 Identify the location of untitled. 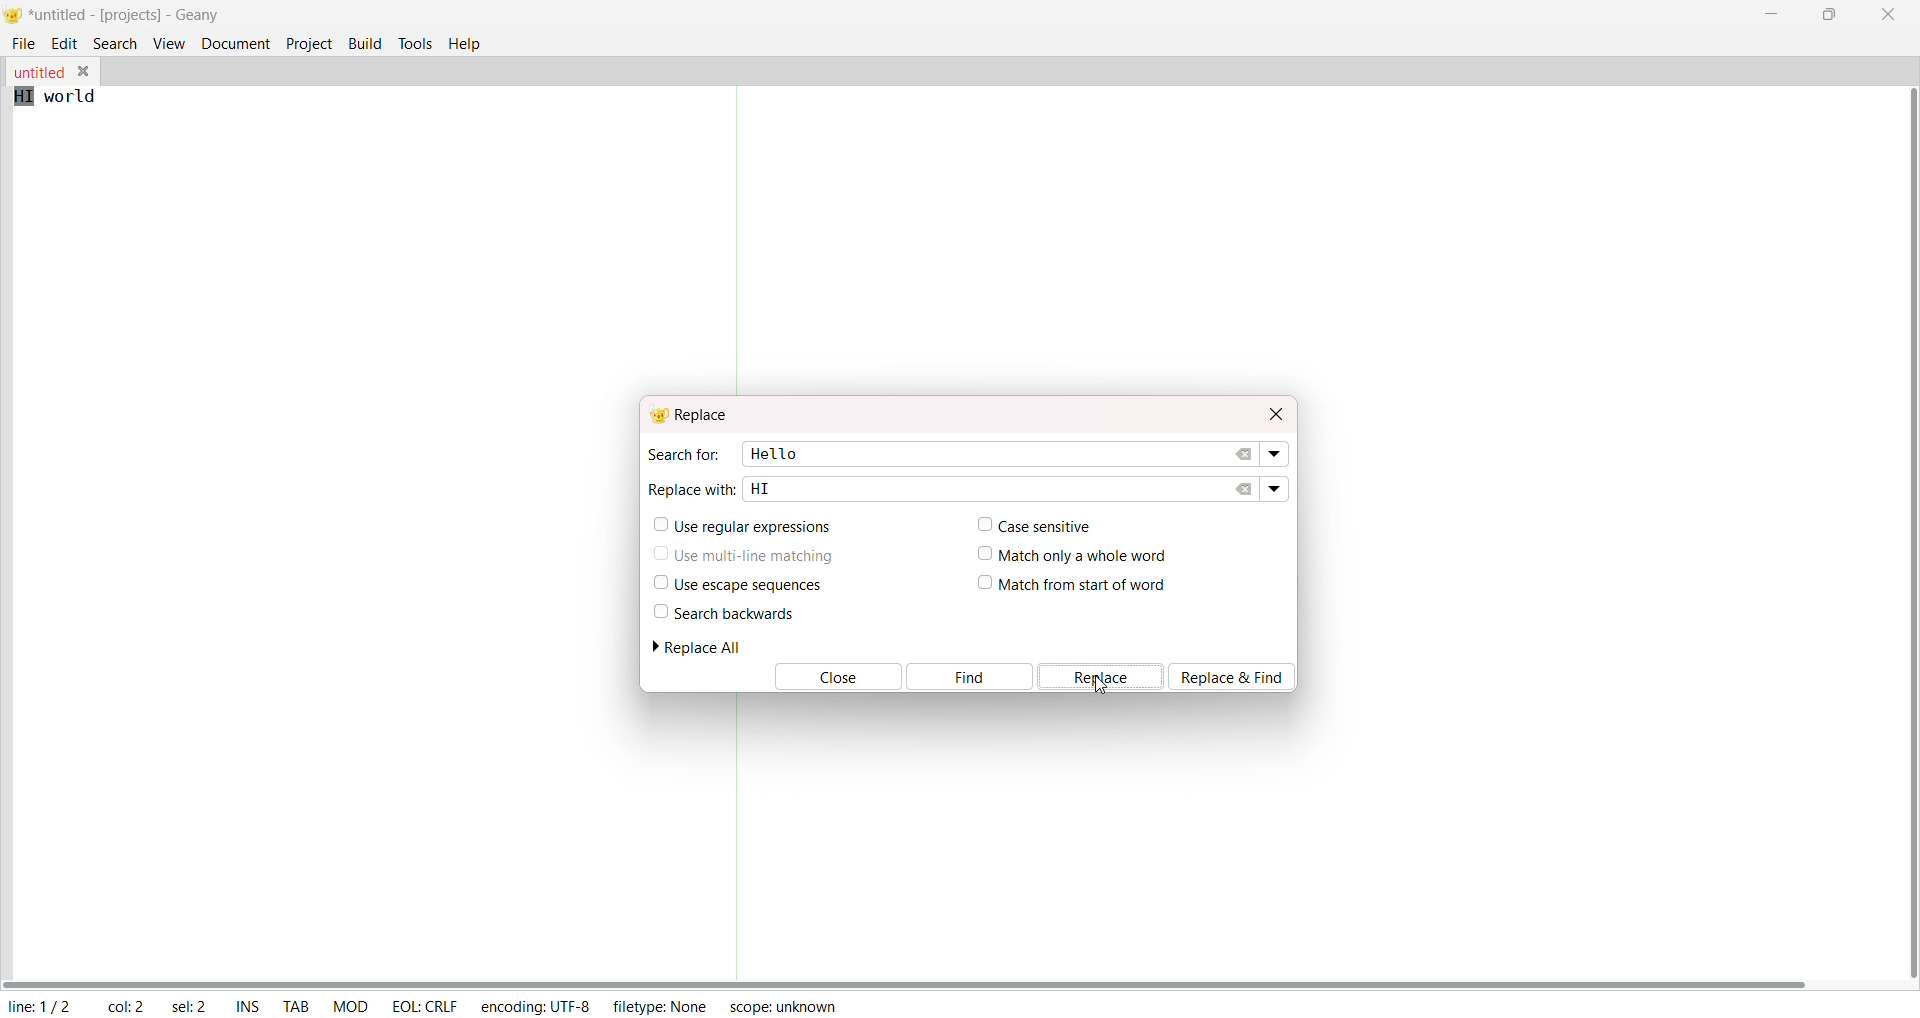
(36, 73).